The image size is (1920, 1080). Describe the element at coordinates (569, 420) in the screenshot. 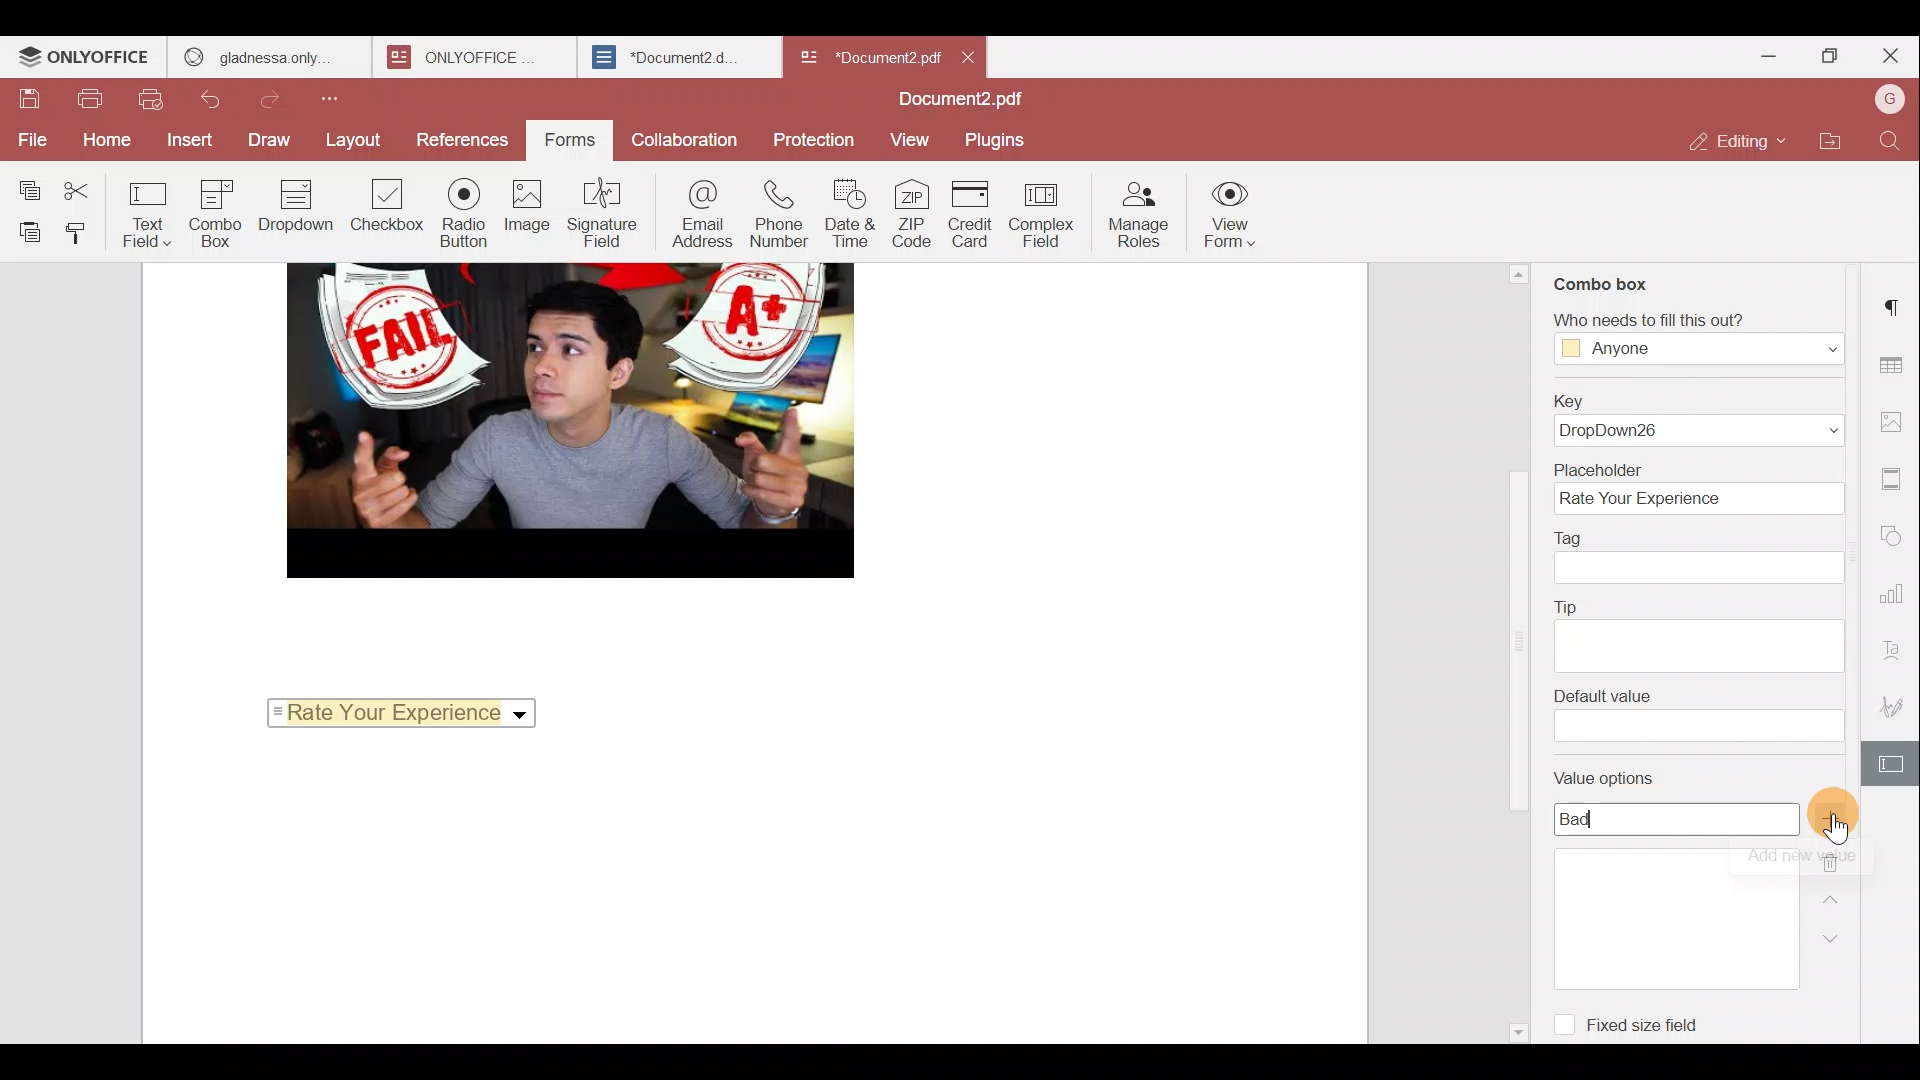

I see `image` at that location.